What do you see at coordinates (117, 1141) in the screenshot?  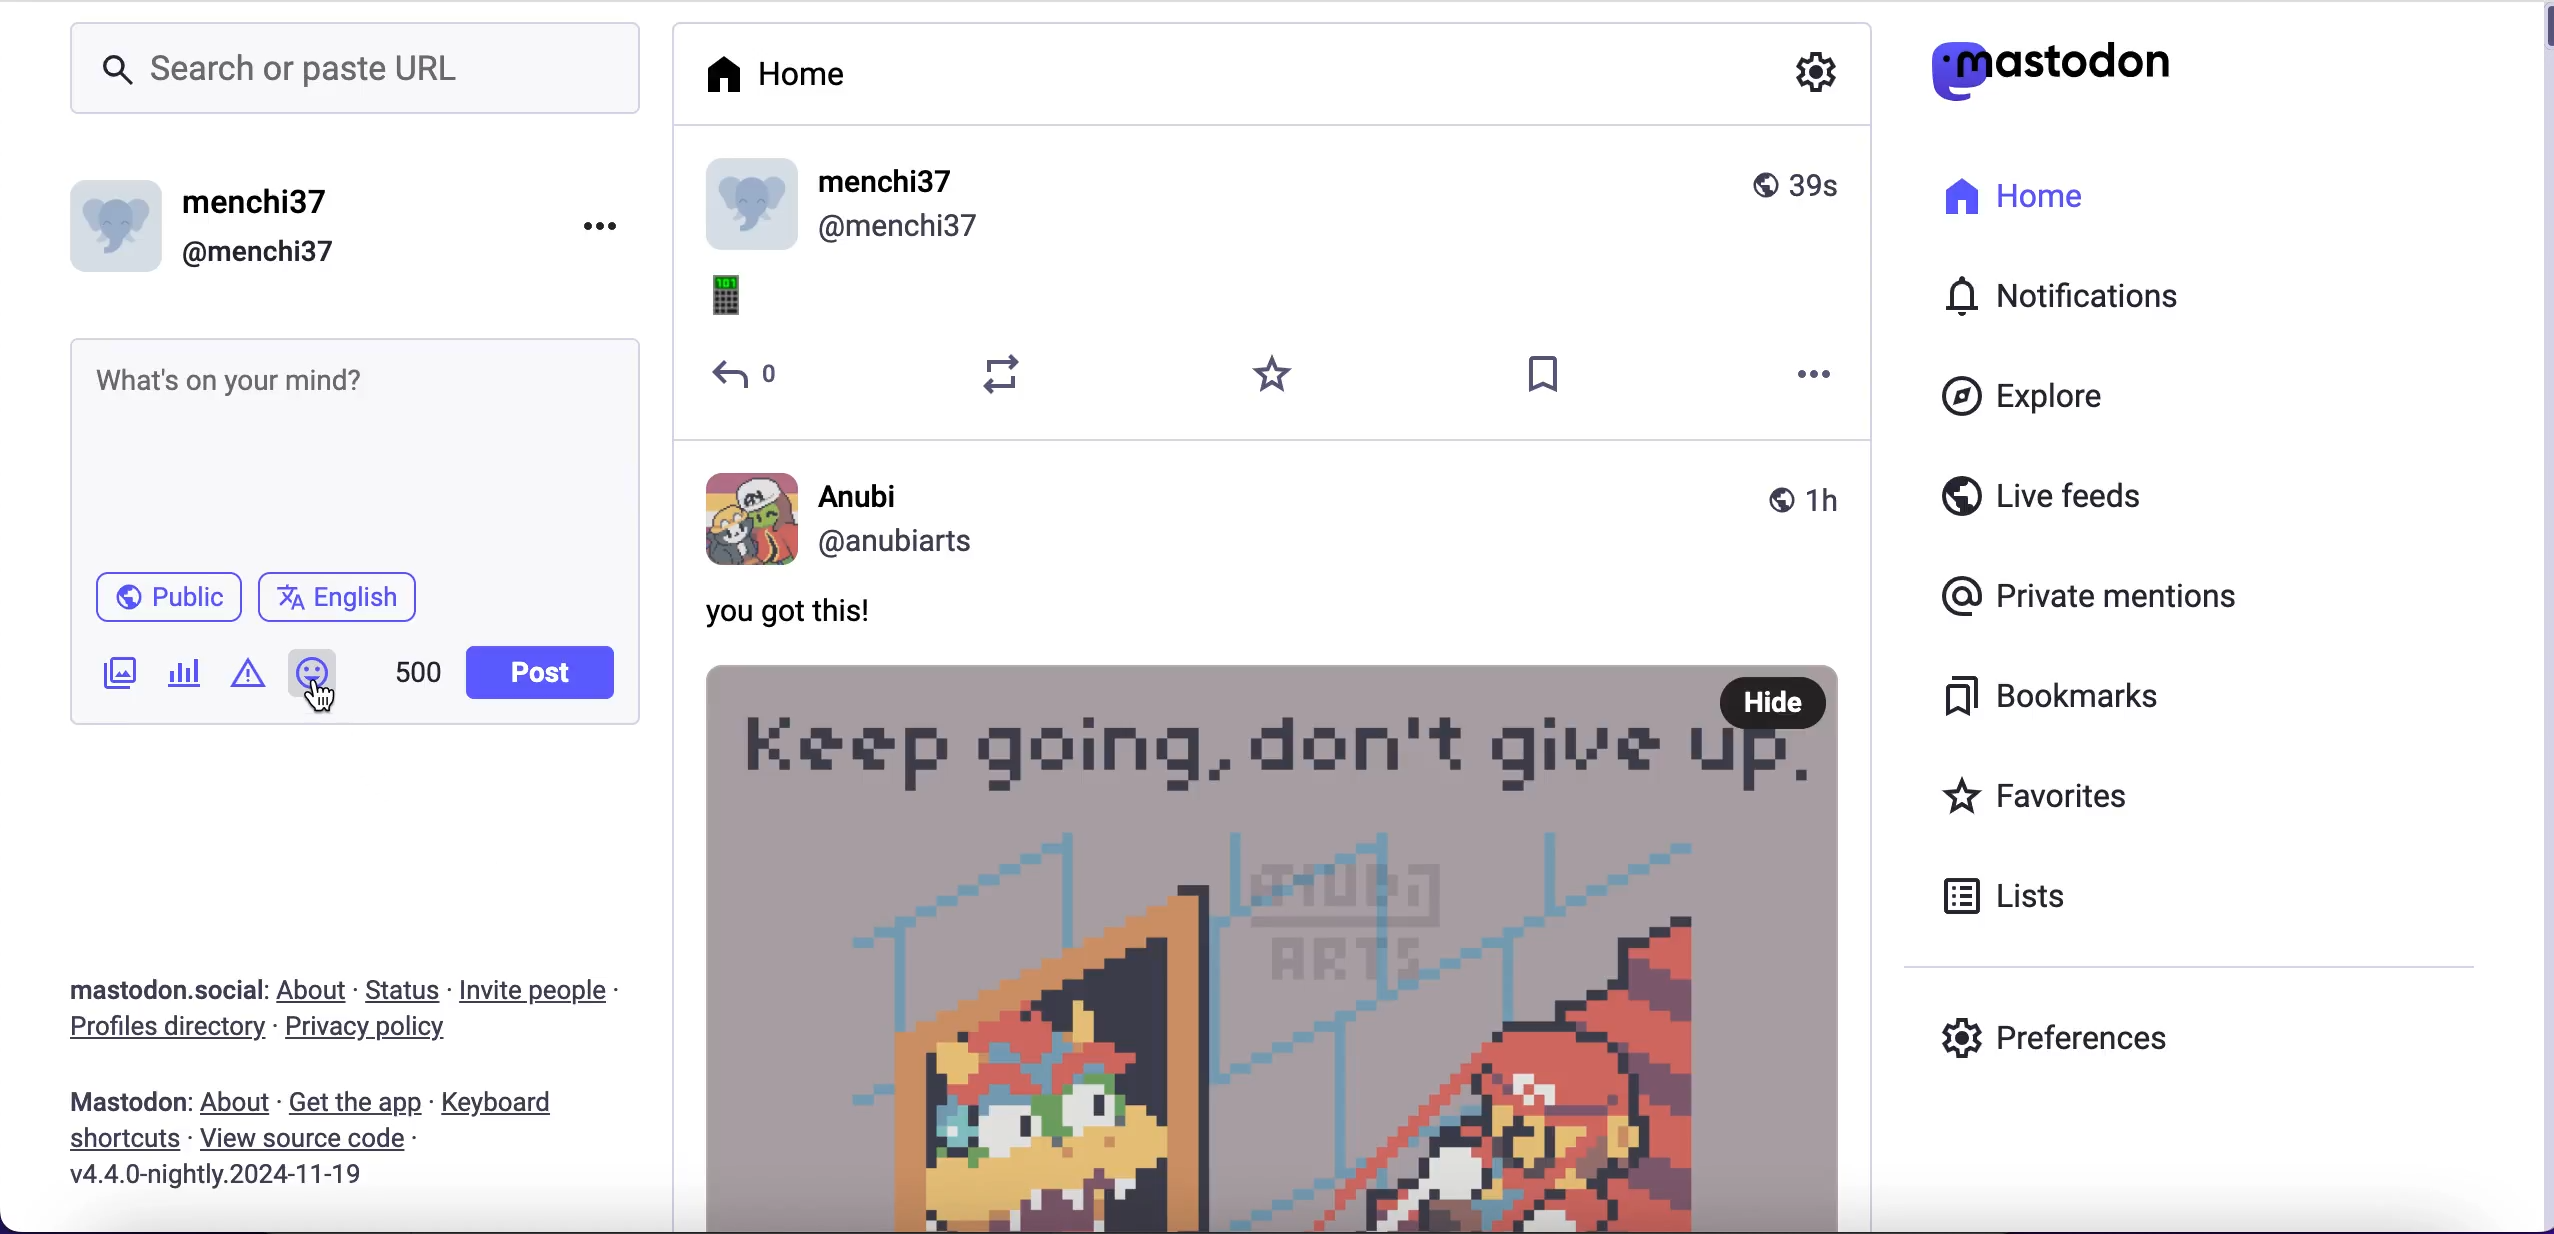 I see `shortcuts` at bounding box center [117, 1141].